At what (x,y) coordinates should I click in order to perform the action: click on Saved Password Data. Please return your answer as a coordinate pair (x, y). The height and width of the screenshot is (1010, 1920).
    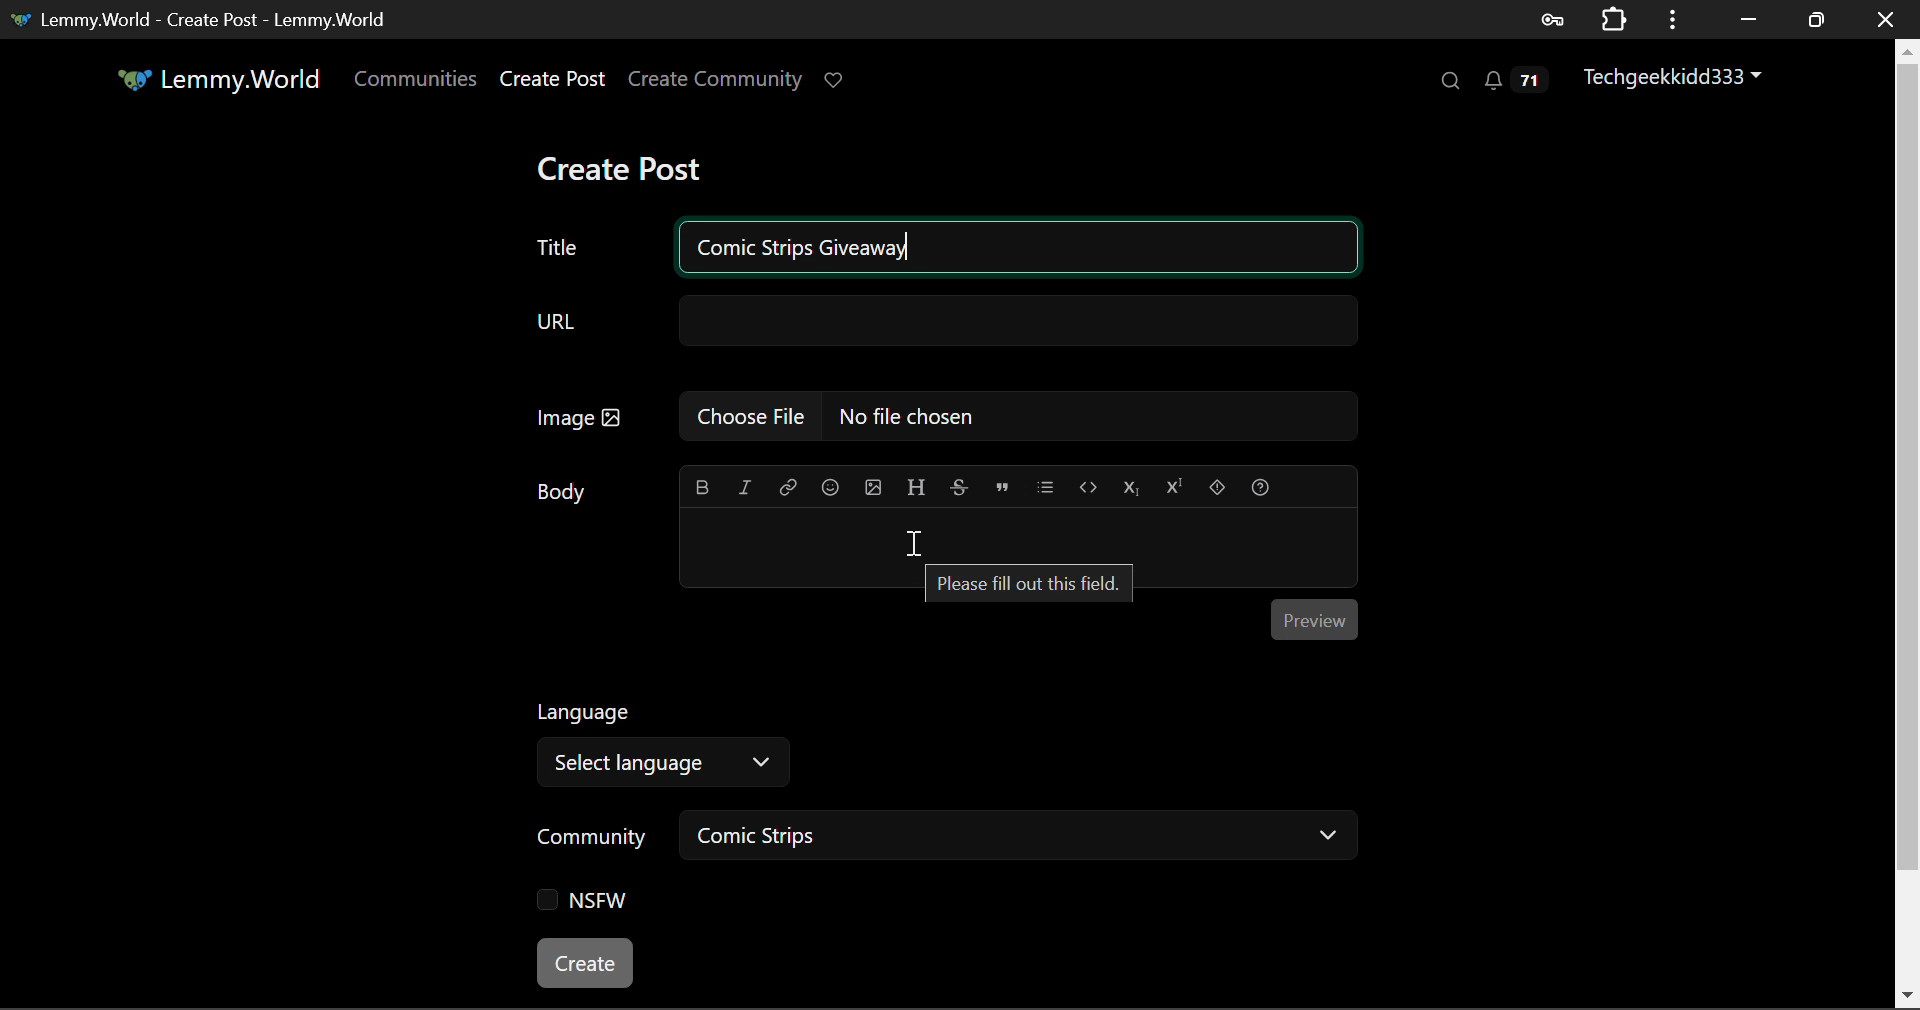
    Looking at the image, I should click on (1550, 19).